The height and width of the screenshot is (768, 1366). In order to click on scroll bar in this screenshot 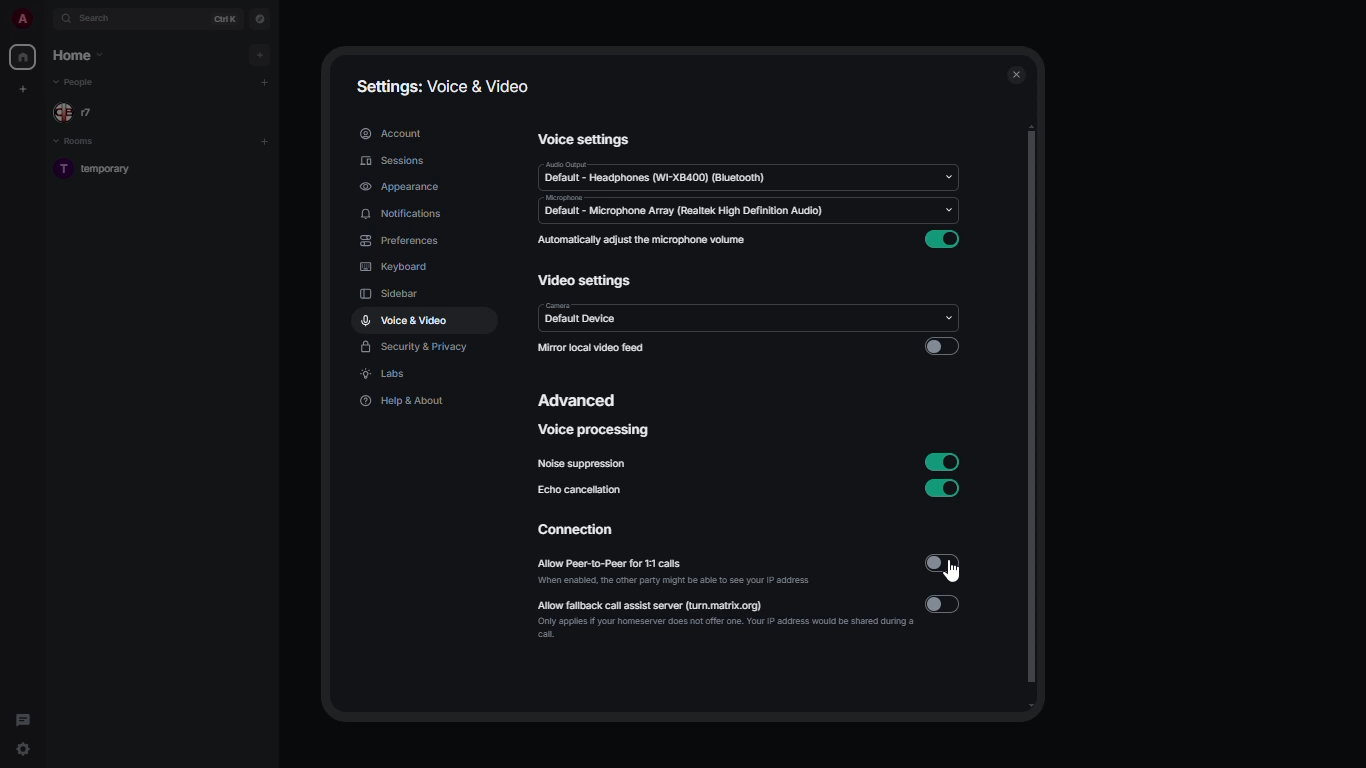, I will do `click(1033, 418)`.